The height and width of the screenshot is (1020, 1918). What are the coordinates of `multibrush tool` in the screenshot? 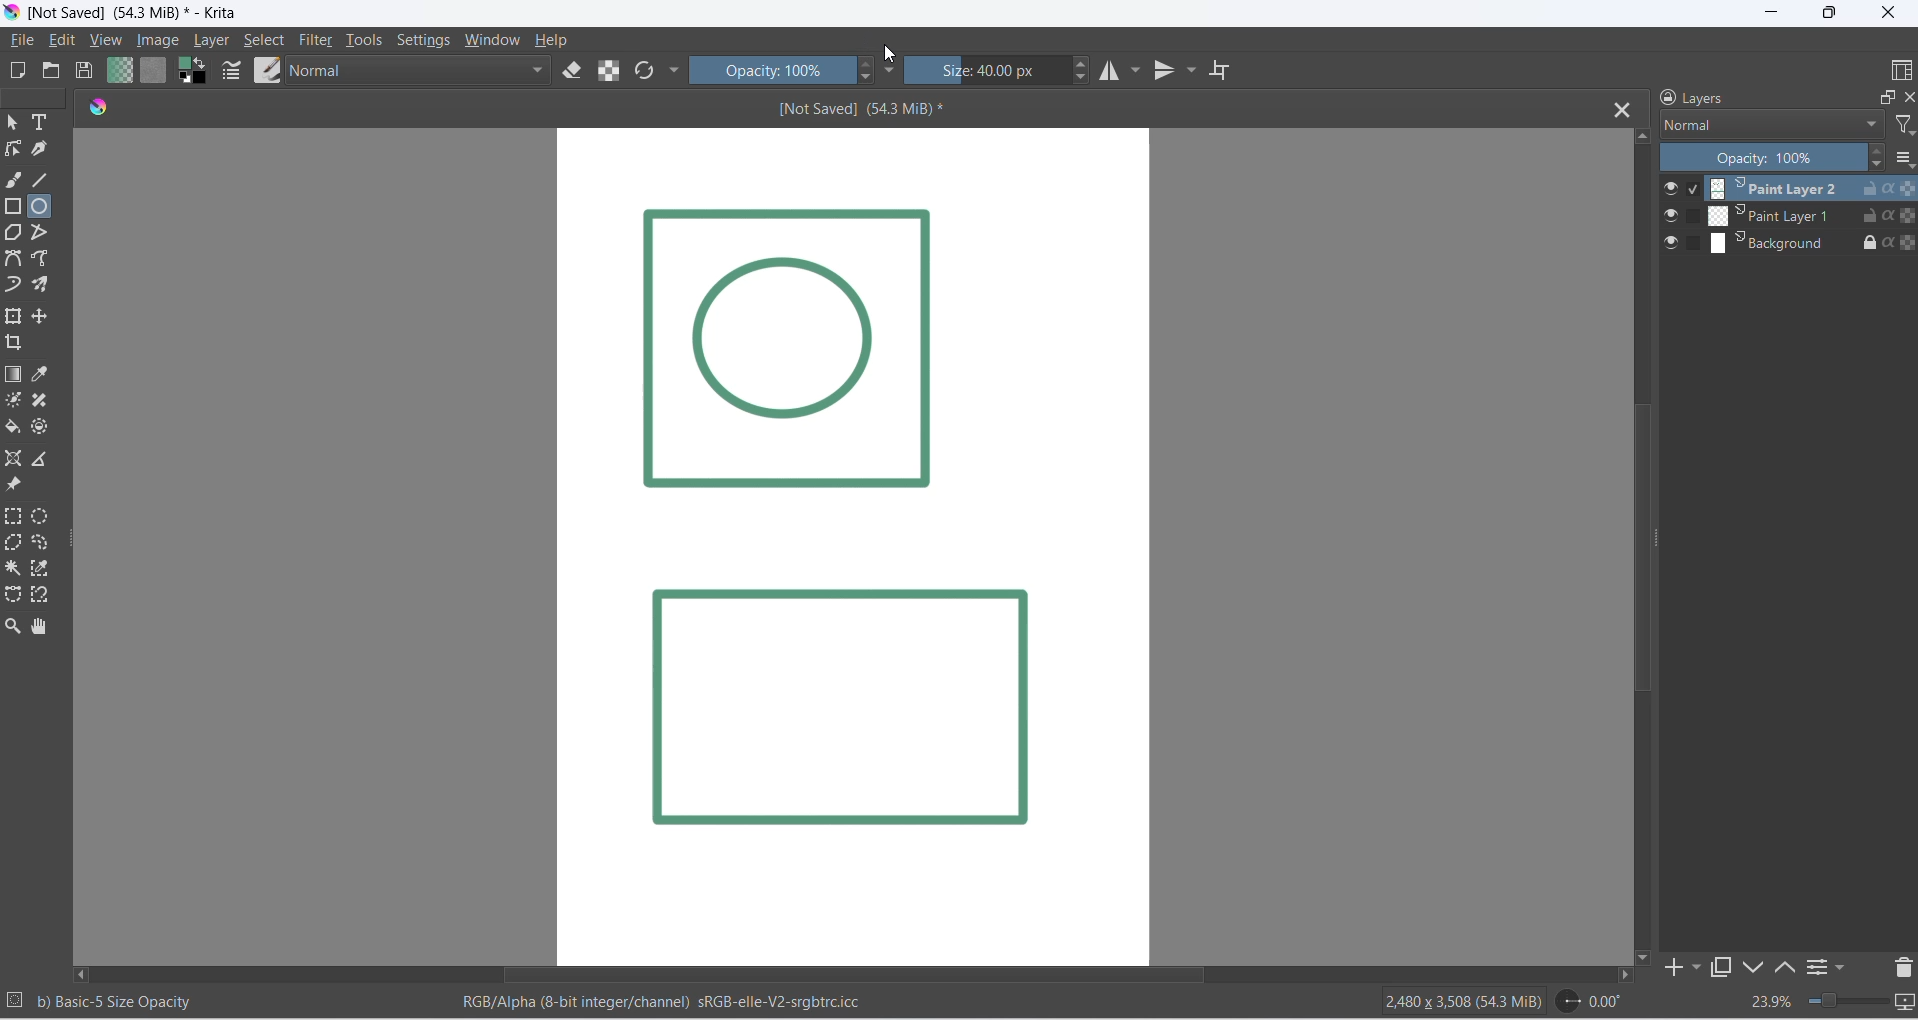 It's located at (45, 286).